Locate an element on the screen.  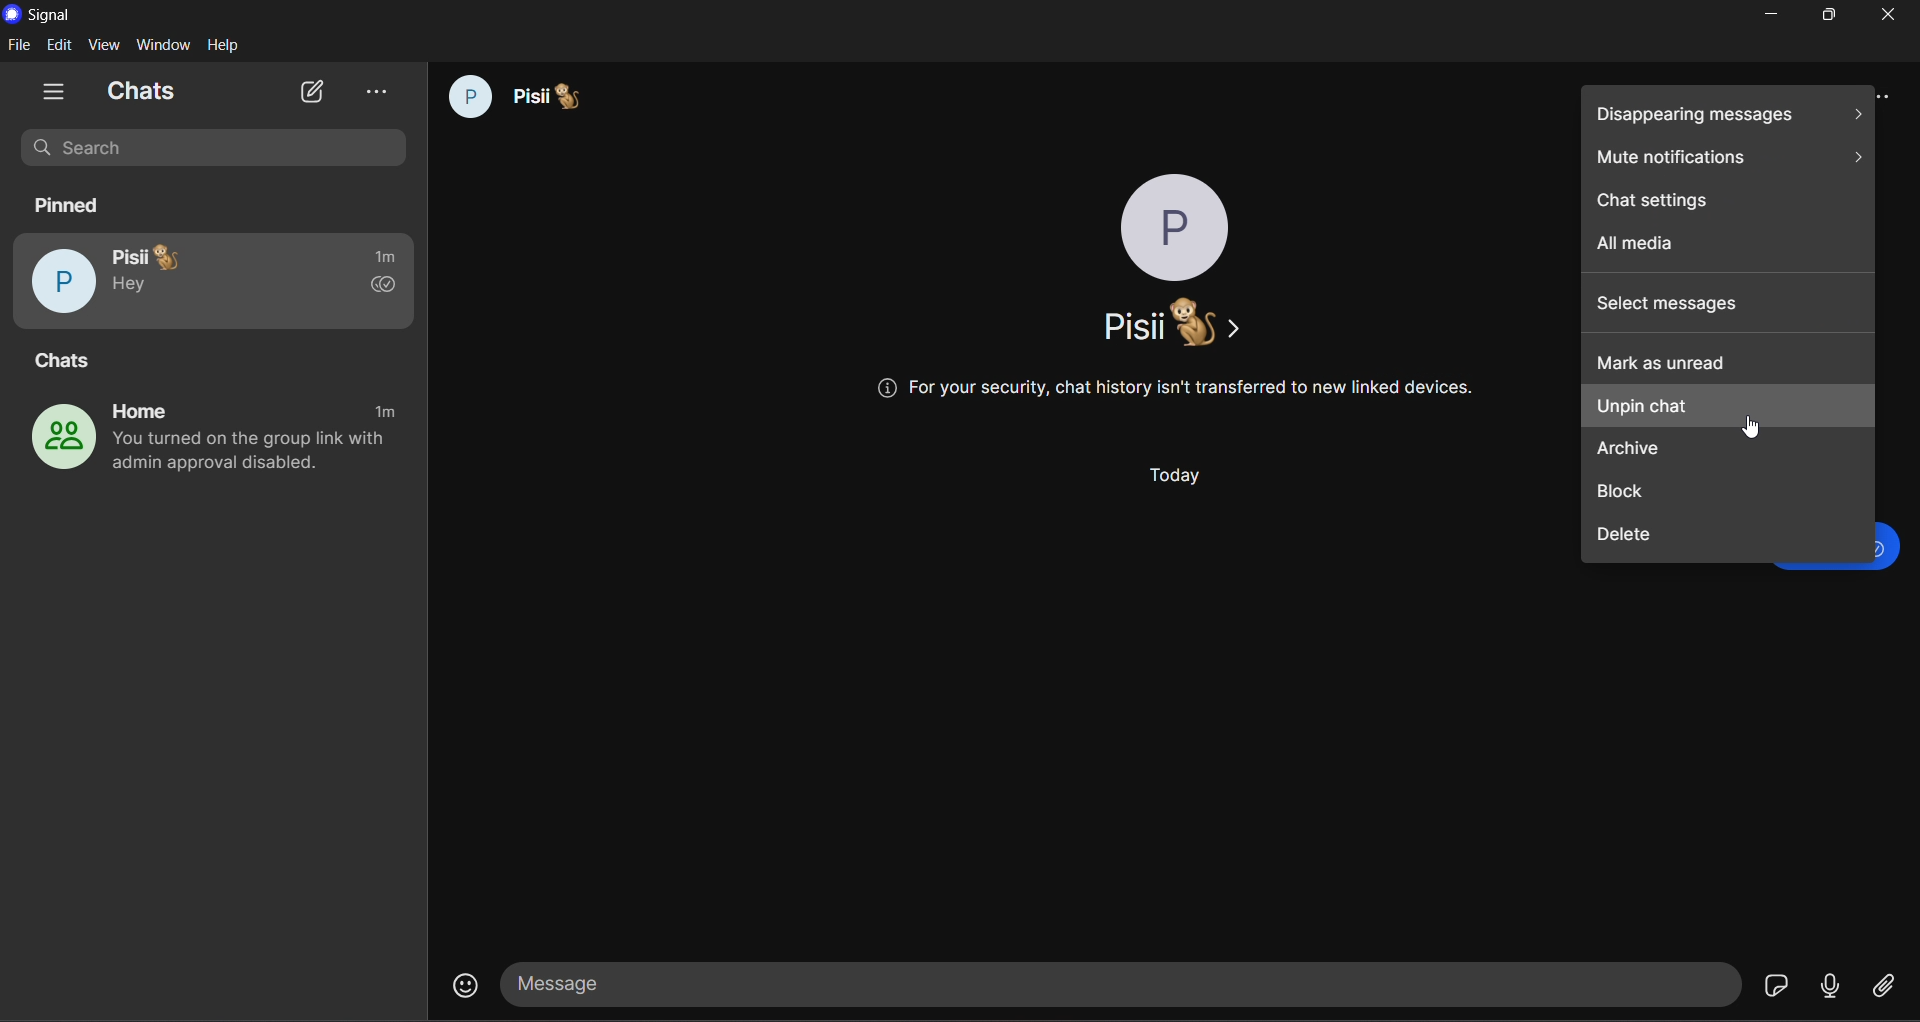
search is located at coordinates (223, 150).